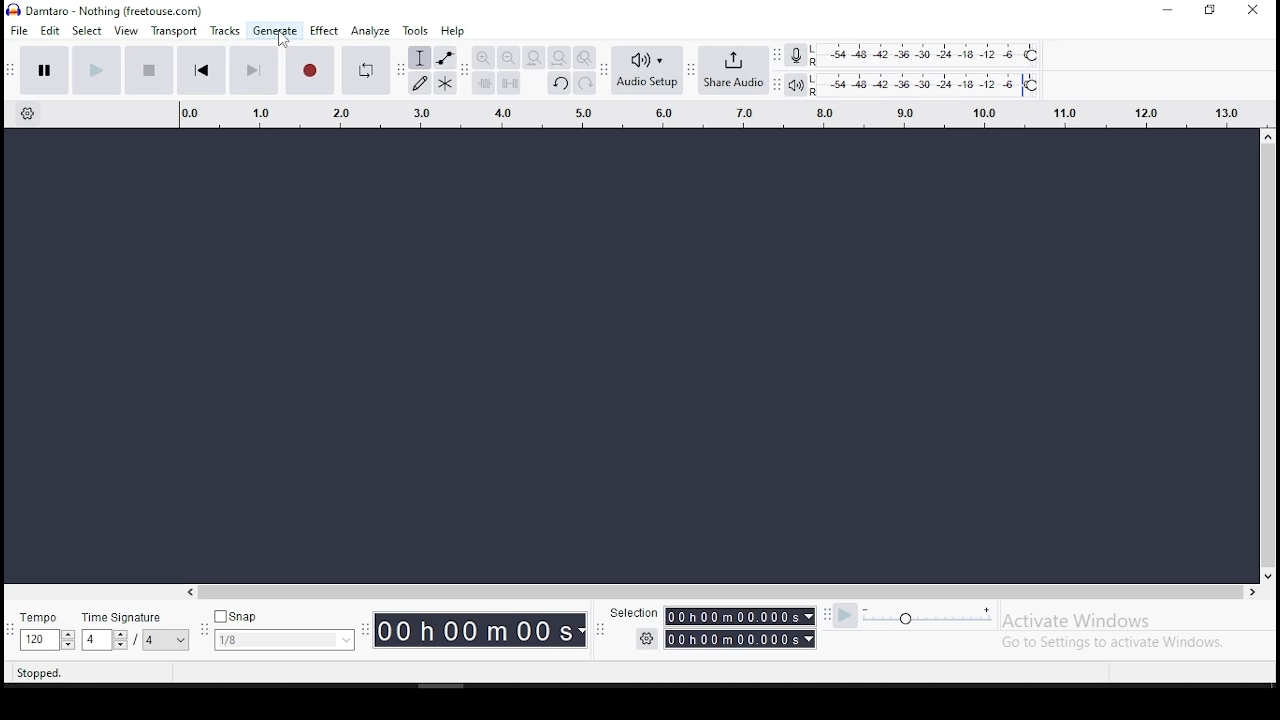 The width and height of the screenshot is (1280, 720). I want to click on view, so click(127, 31).